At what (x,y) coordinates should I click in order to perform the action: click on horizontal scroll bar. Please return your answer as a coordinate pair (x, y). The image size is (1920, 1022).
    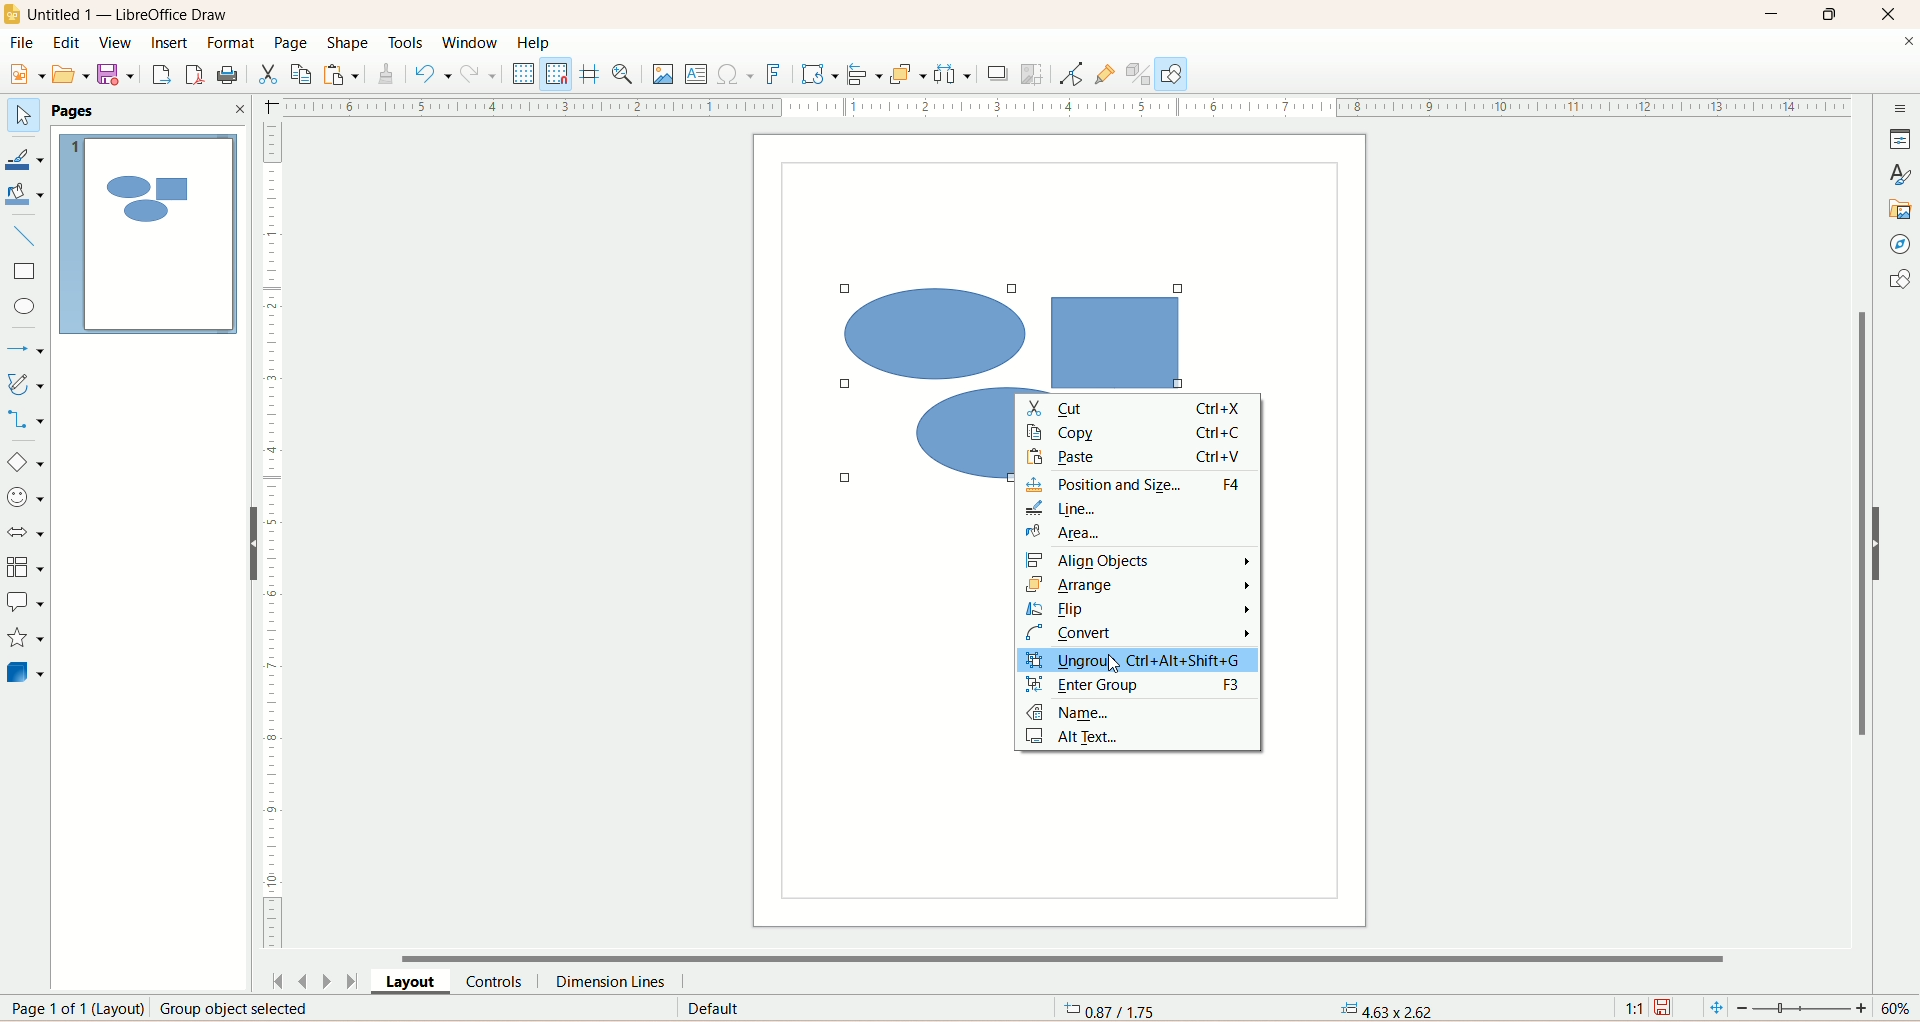
    Looking at the image, I should click on (1083, 956).